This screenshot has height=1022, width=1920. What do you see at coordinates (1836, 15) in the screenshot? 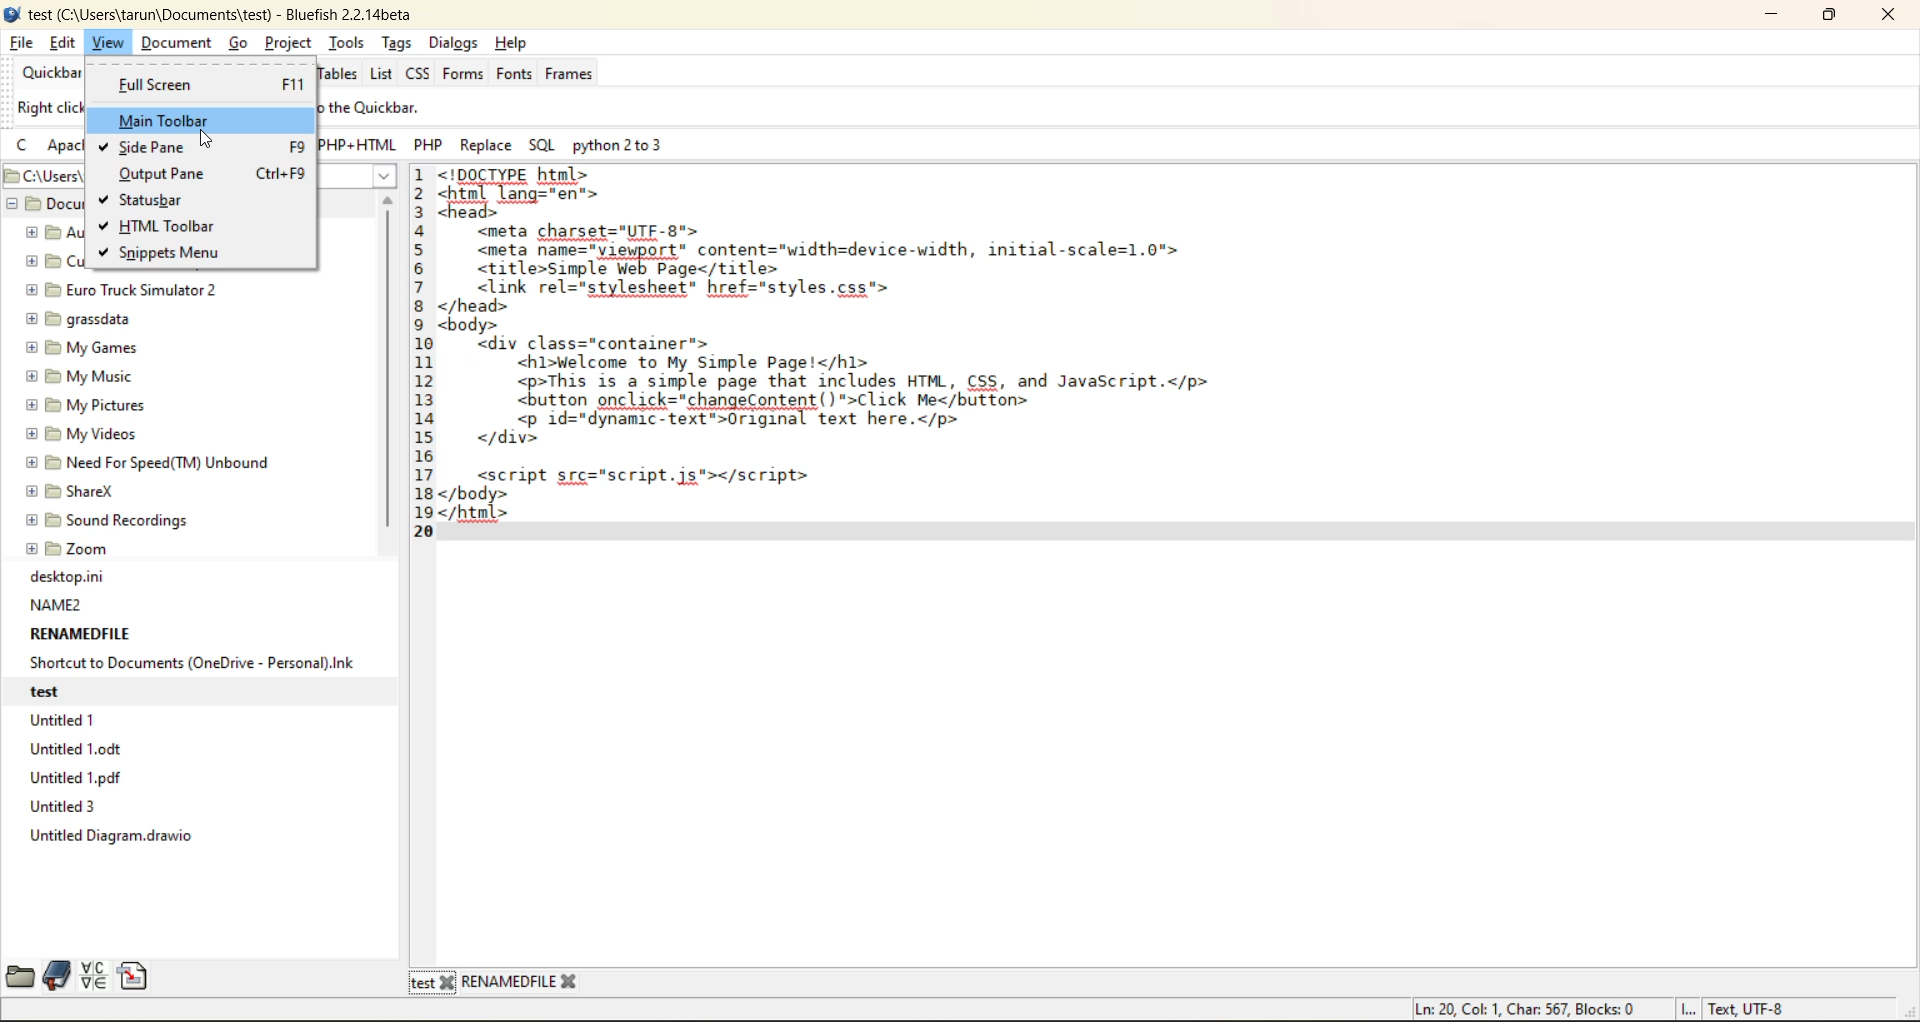
I see `maximize` at bounding box center [1836, 15].